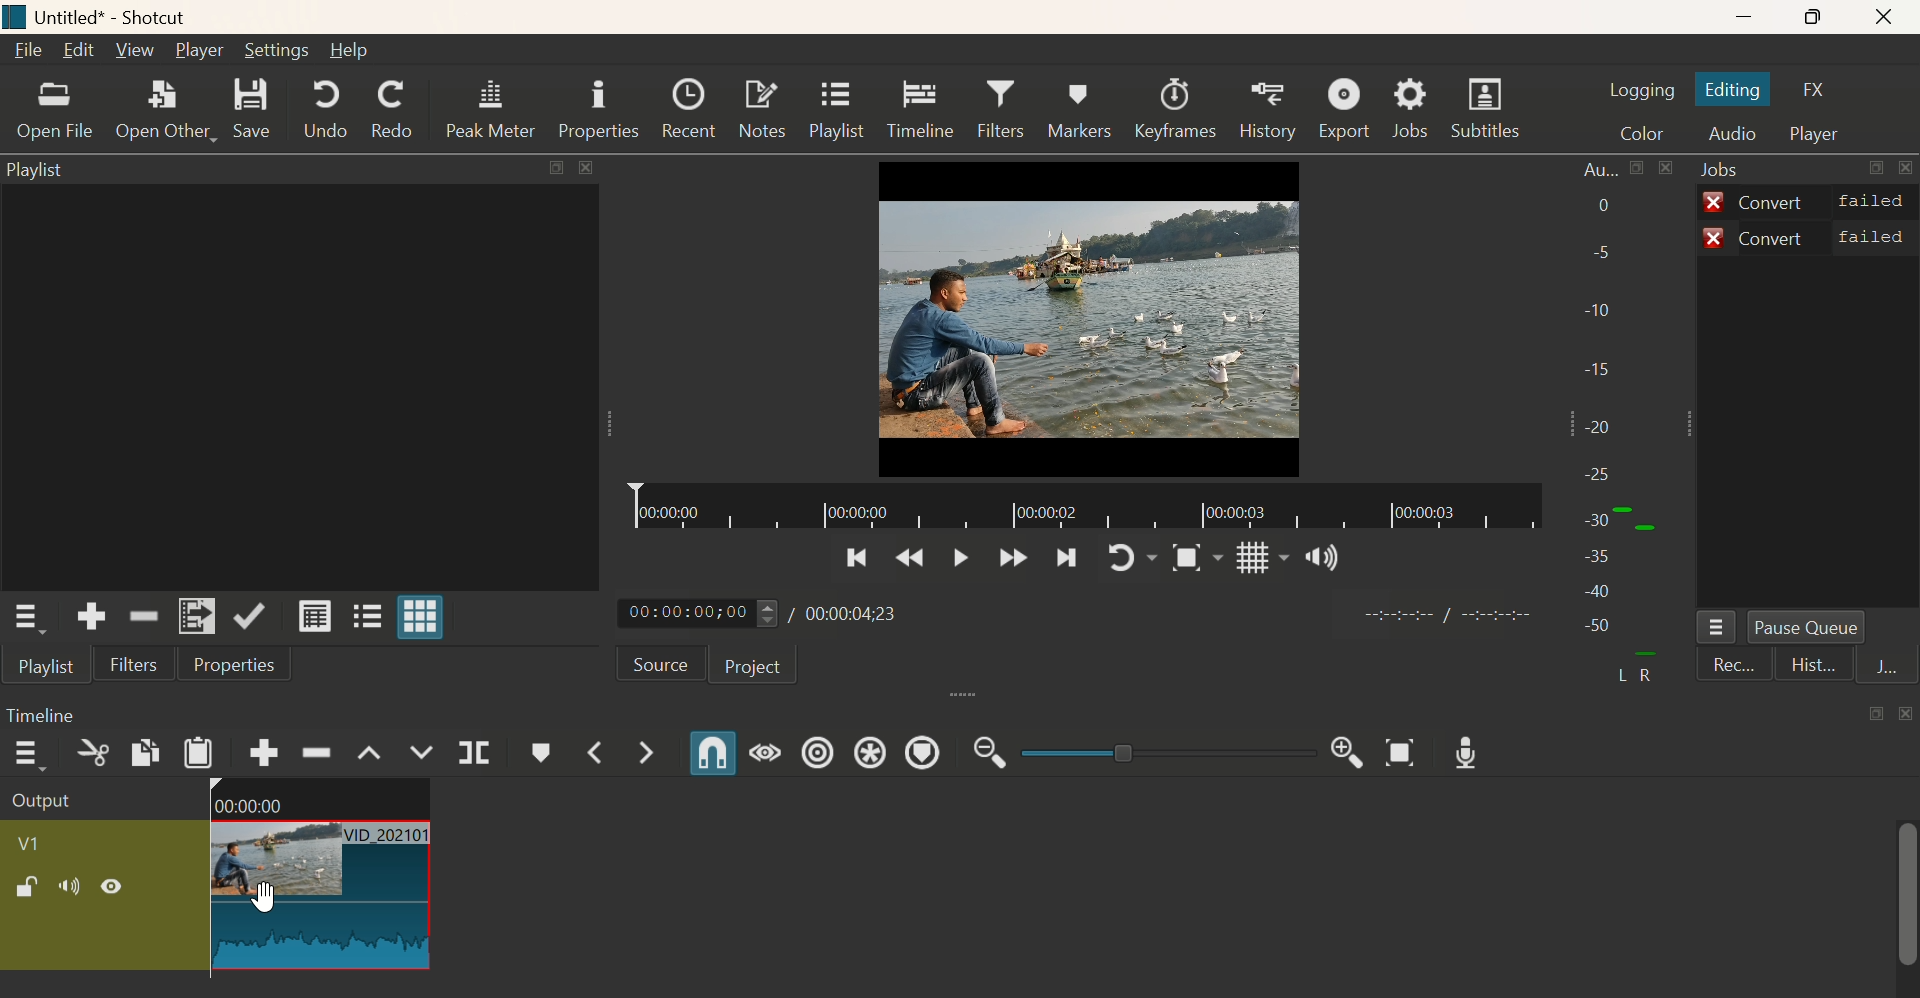 This screenshot has height=998, width=1920. I want to click on Grid, so click(1251, 561).